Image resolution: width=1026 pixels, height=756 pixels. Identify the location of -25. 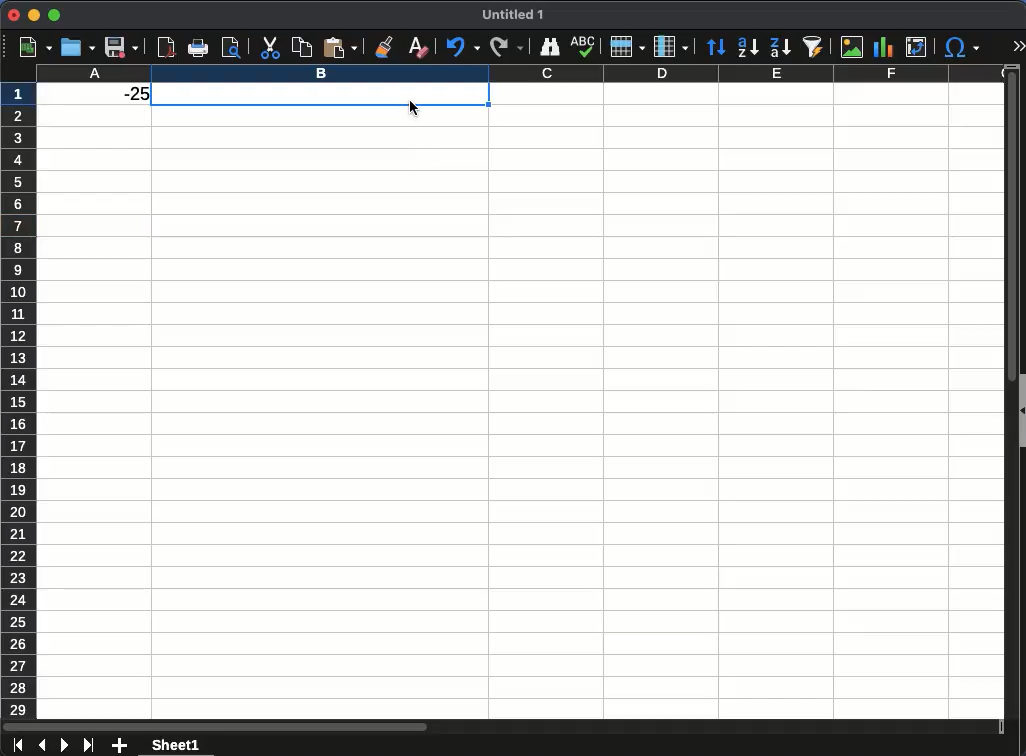
(127, 94).